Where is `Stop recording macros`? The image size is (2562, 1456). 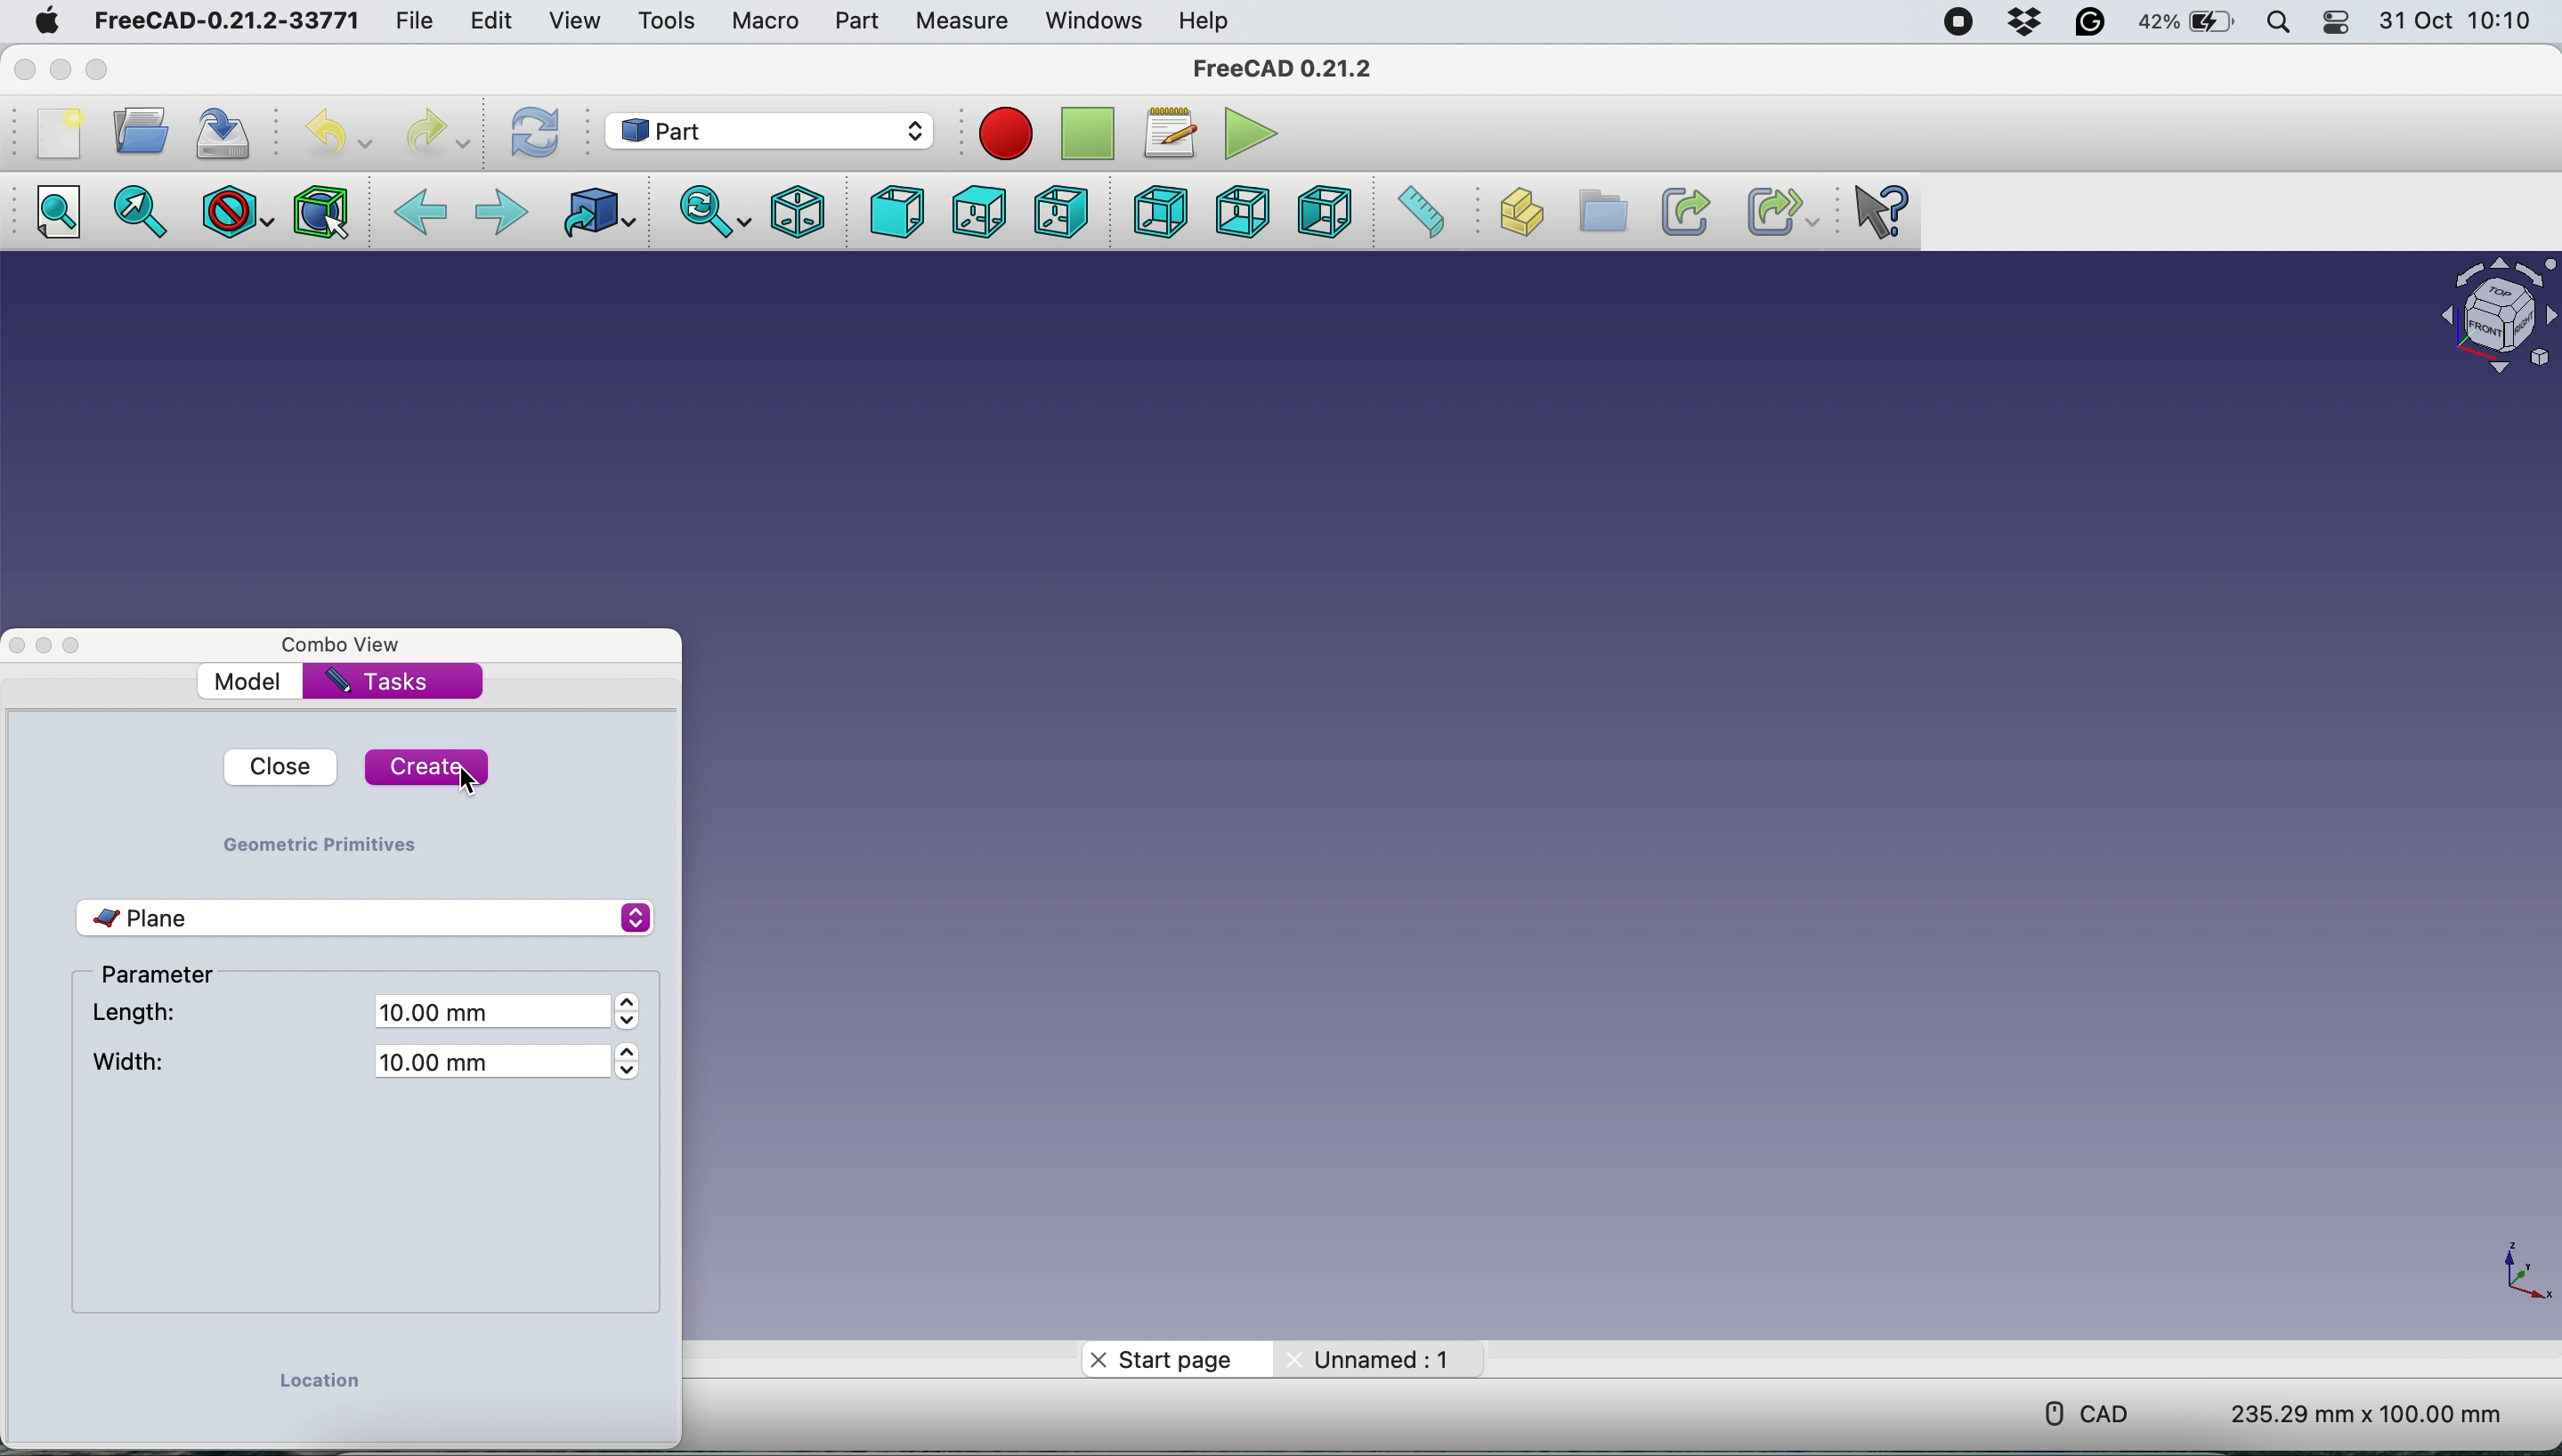
Stop recording macros is located at coordinates (1091, 135).